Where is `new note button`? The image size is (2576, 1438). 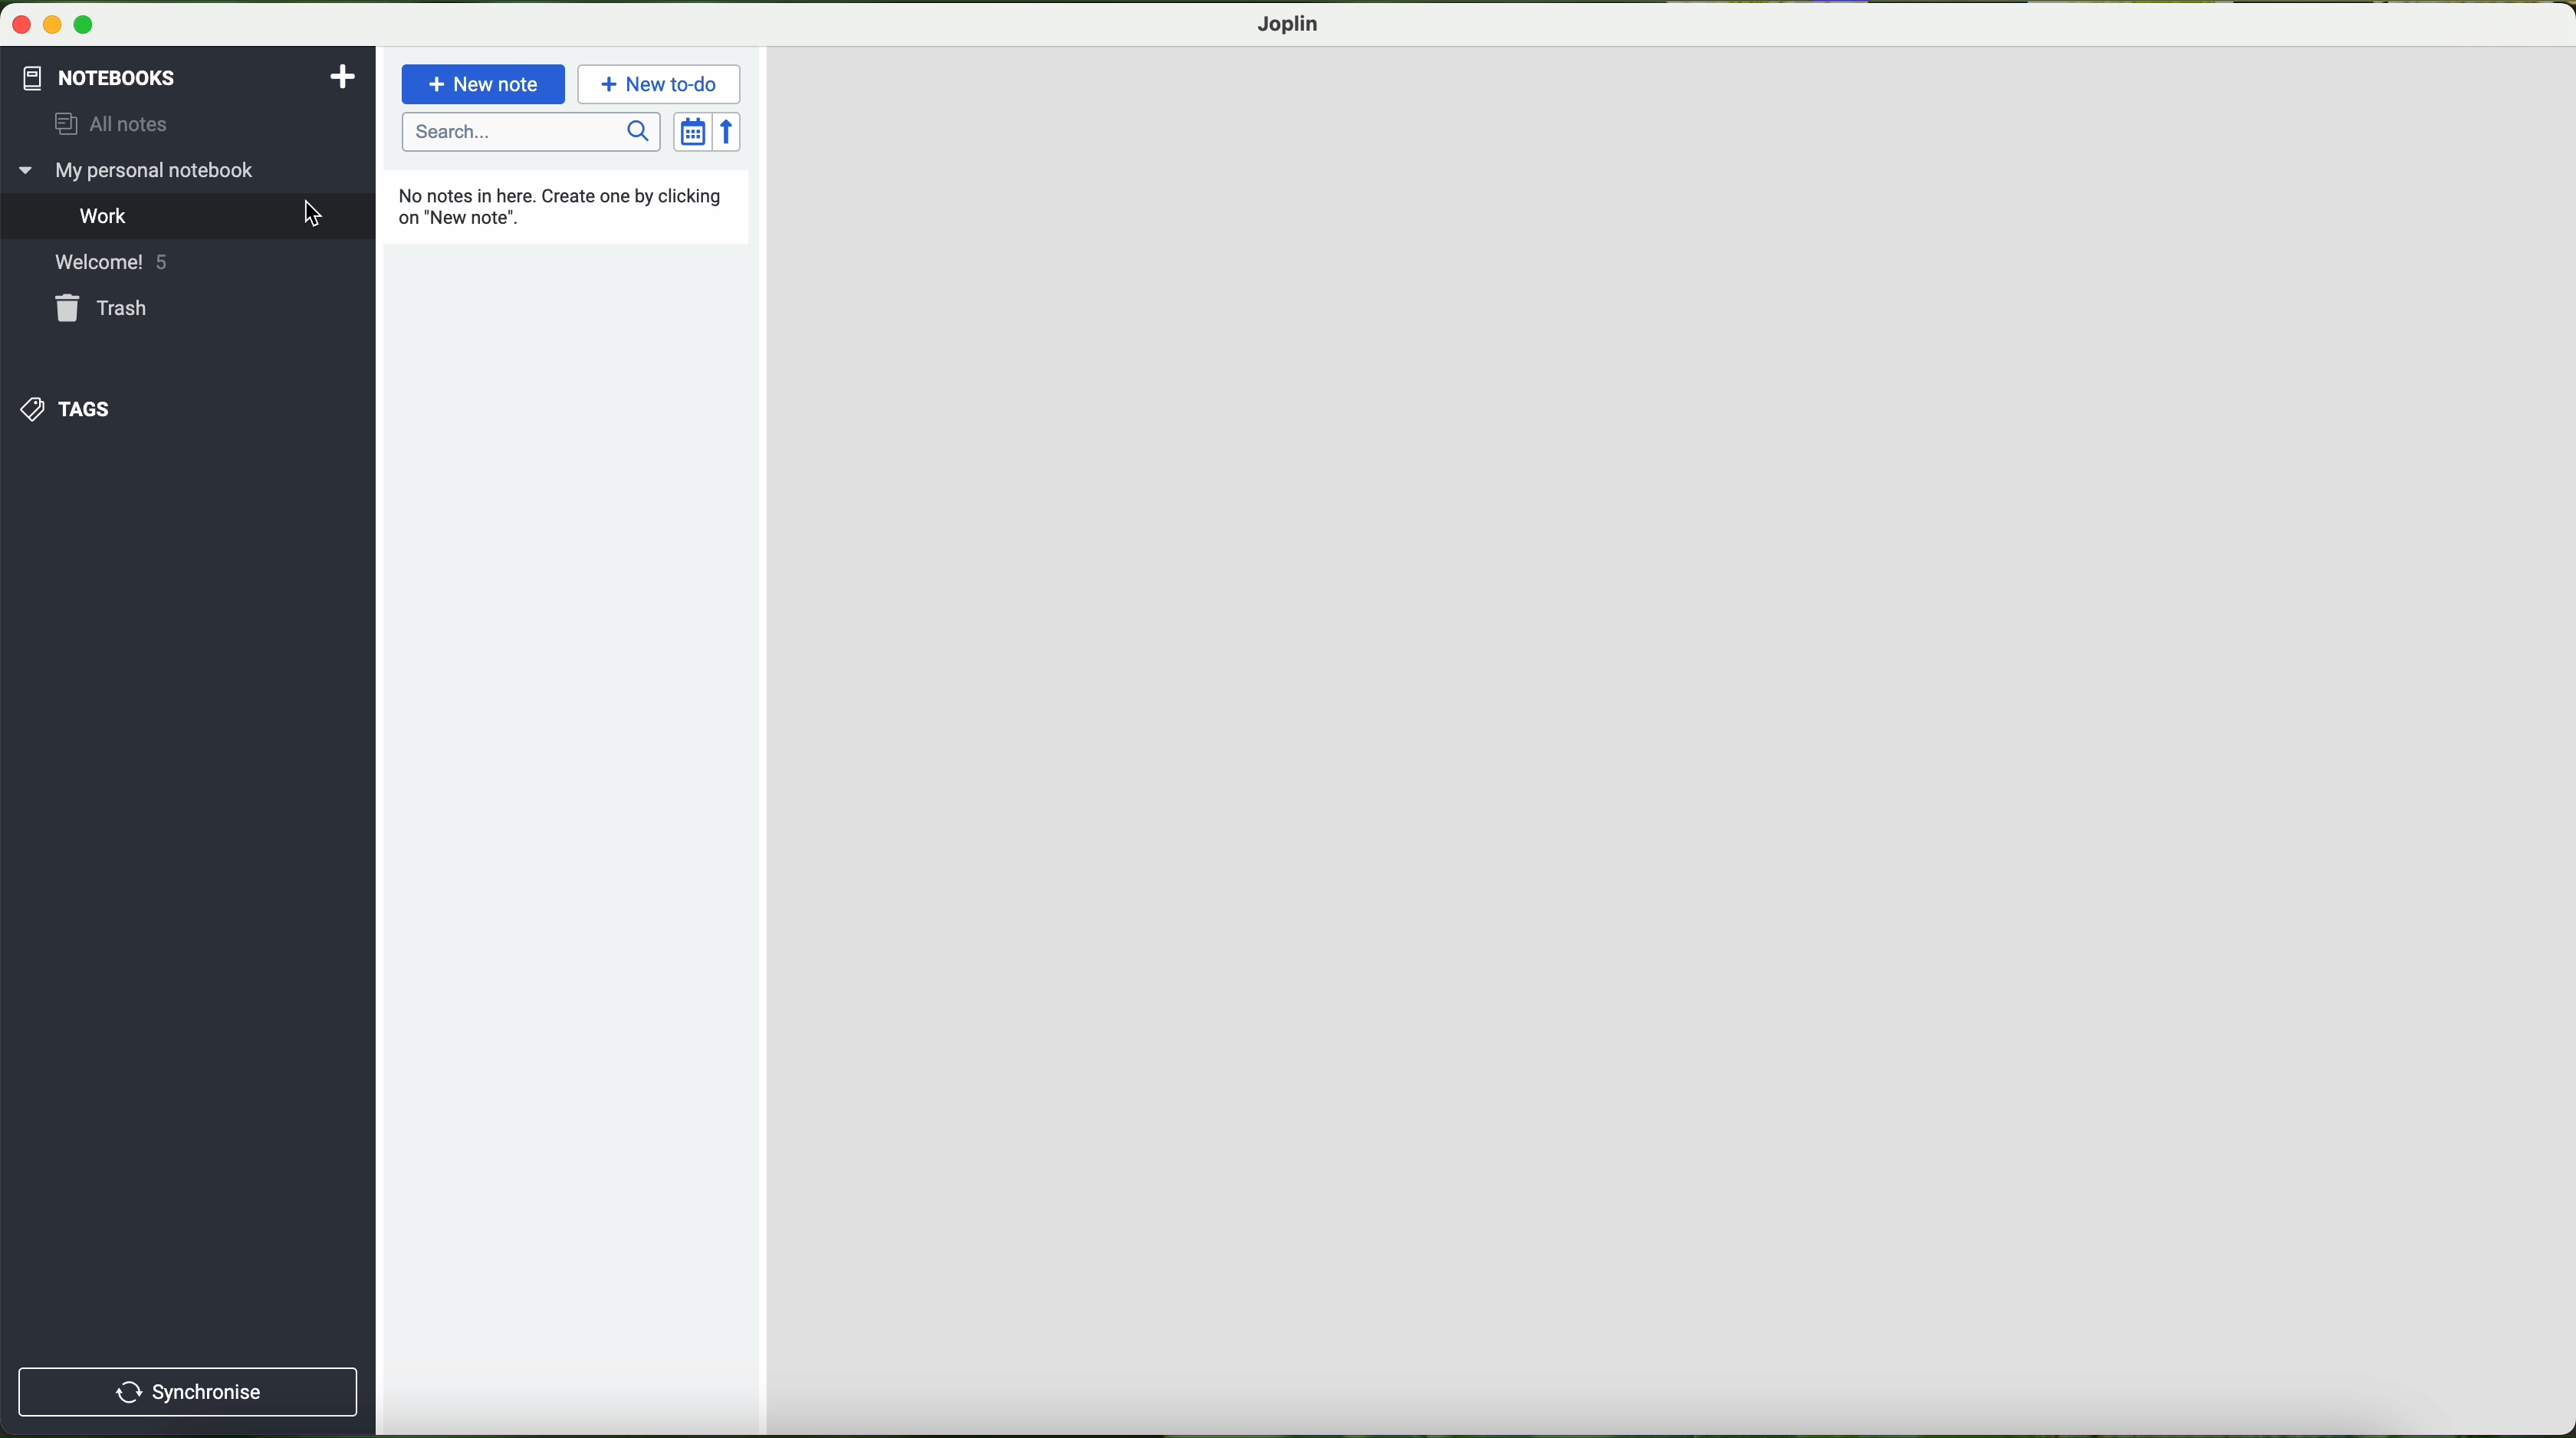
new note button is located at coordinates (484, 83).